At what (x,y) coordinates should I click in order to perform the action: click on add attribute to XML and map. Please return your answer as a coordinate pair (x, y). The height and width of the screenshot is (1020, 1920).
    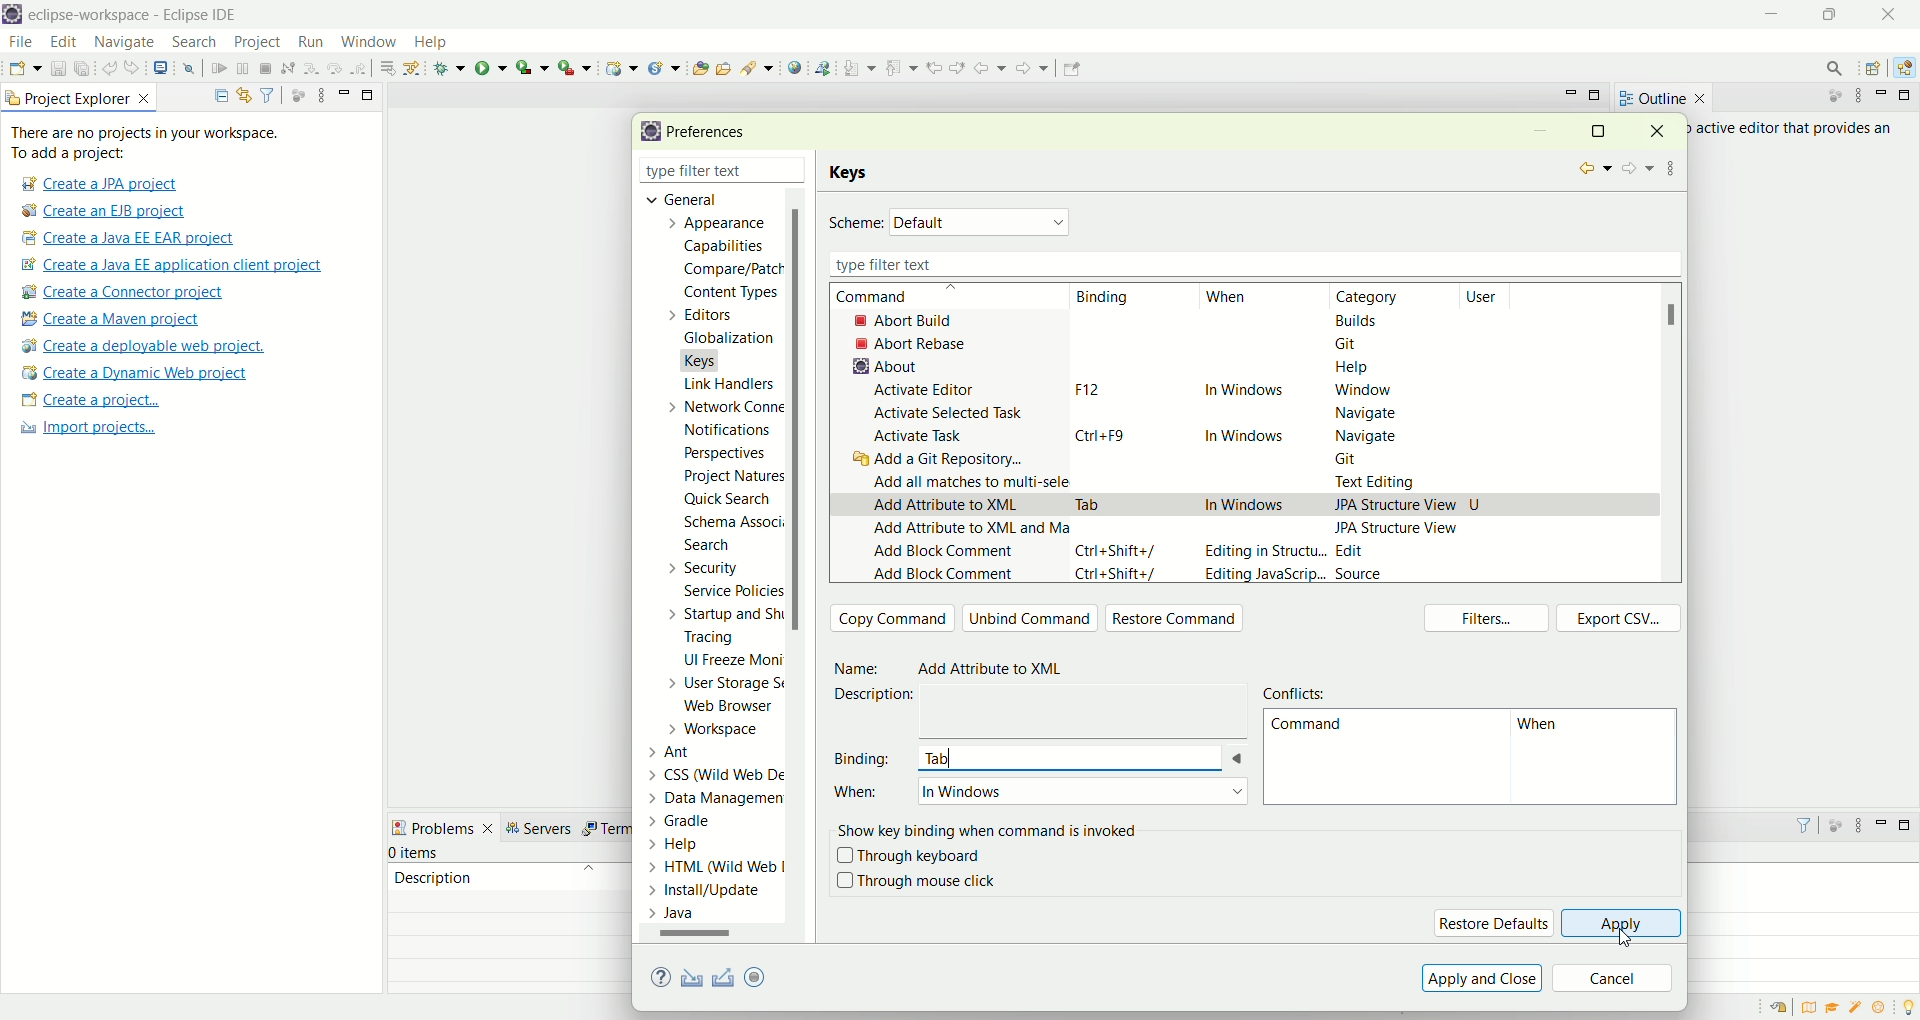
    Looking at the image, I should click on (967, 534).